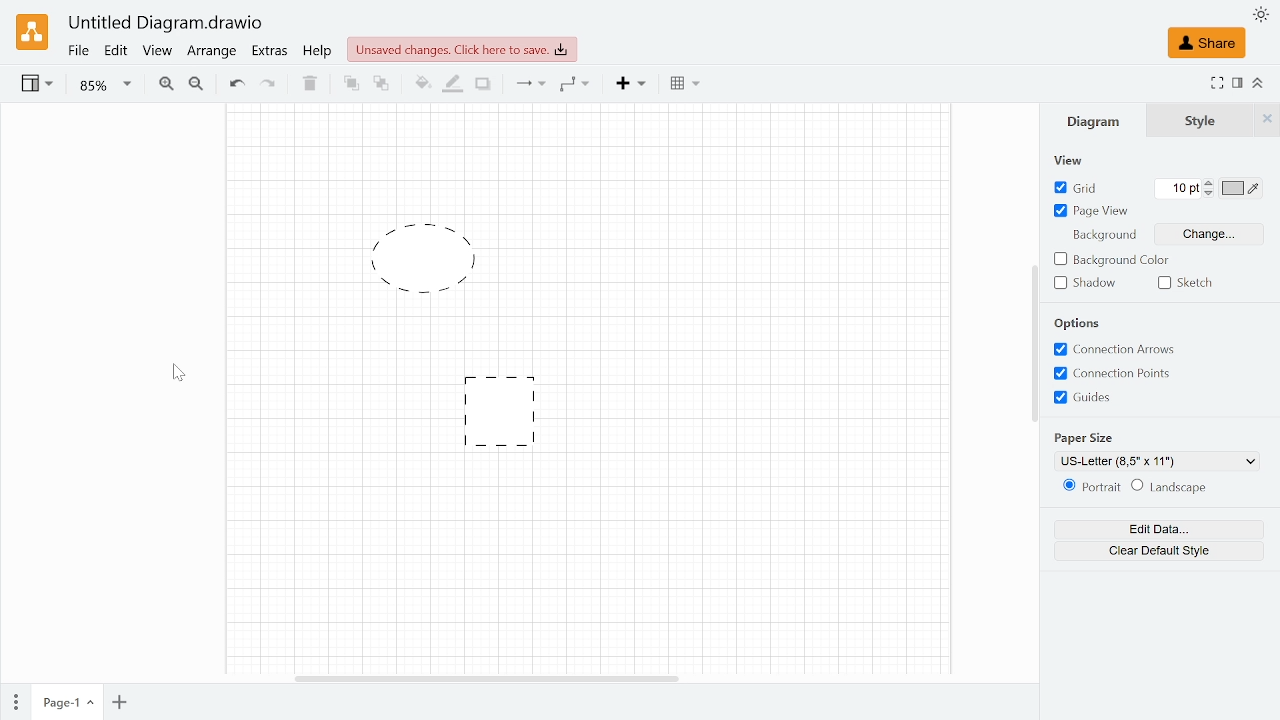  I want to click on Current page, so click(66, 703).